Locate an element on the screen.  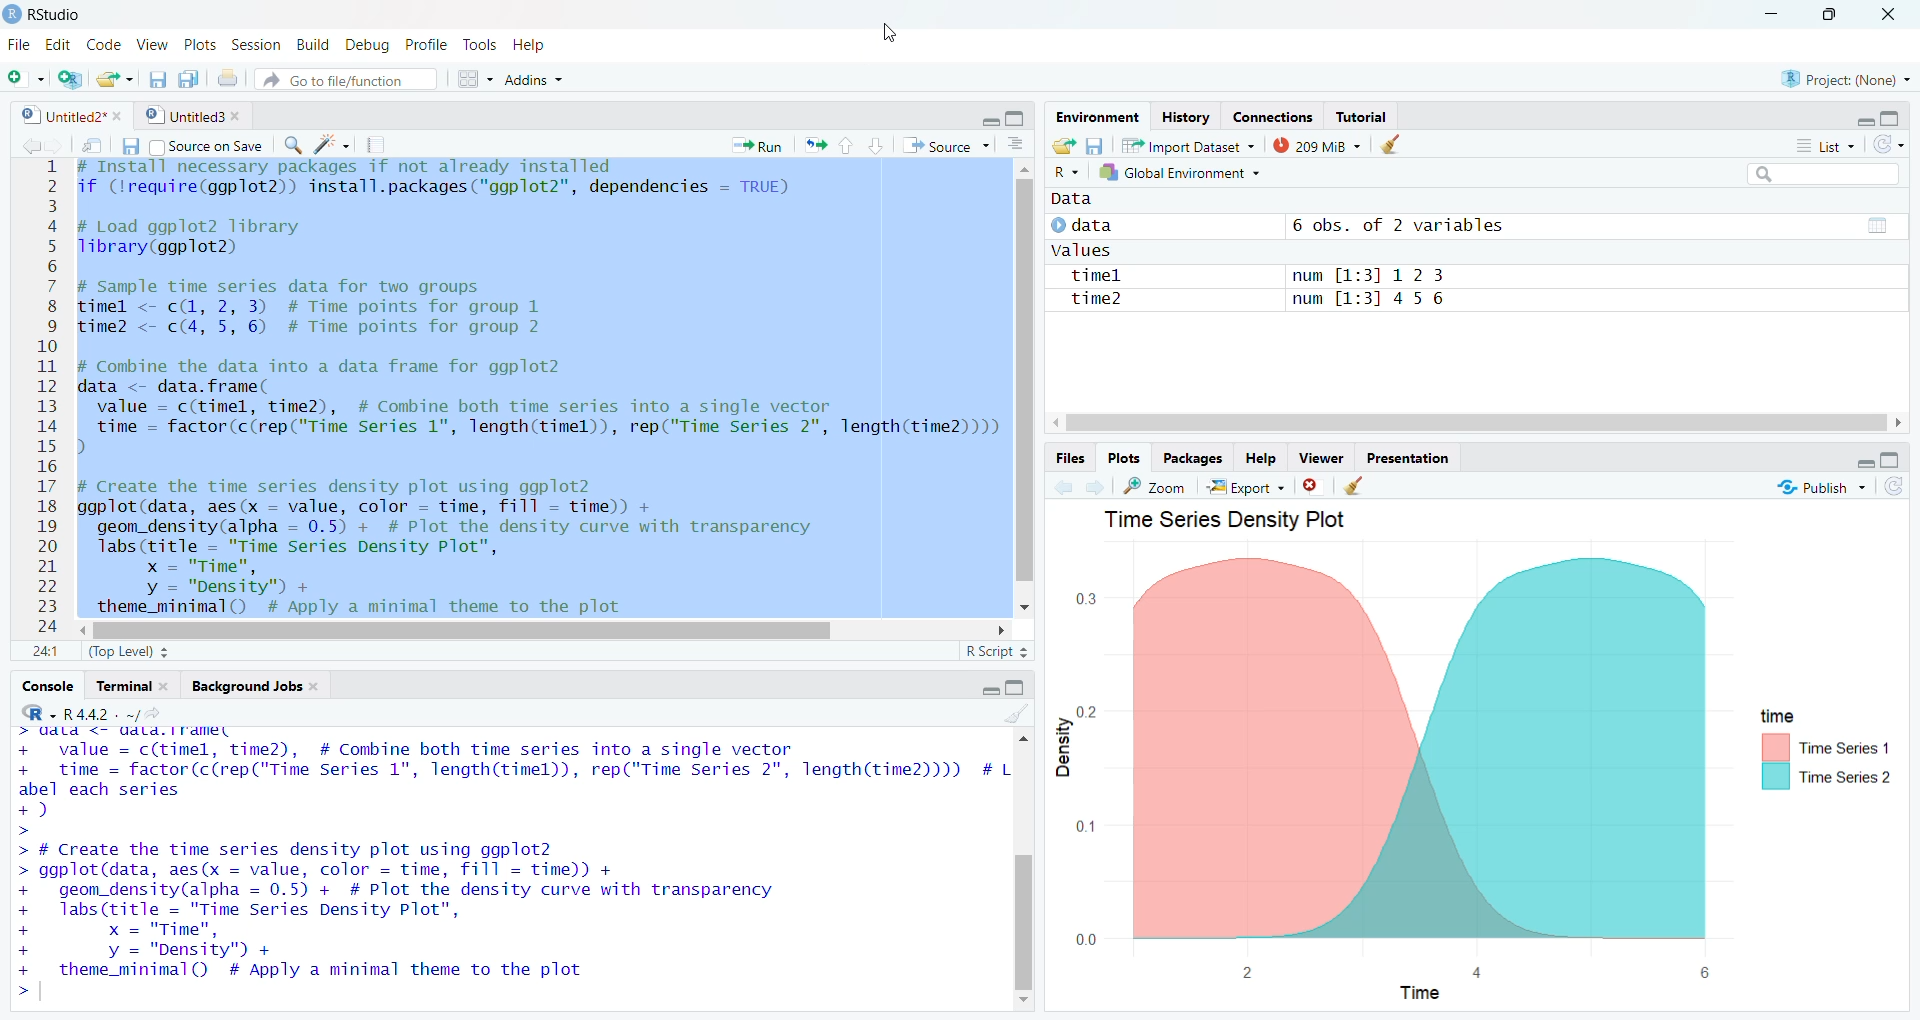
Date is located at coordinates (1877, 225).